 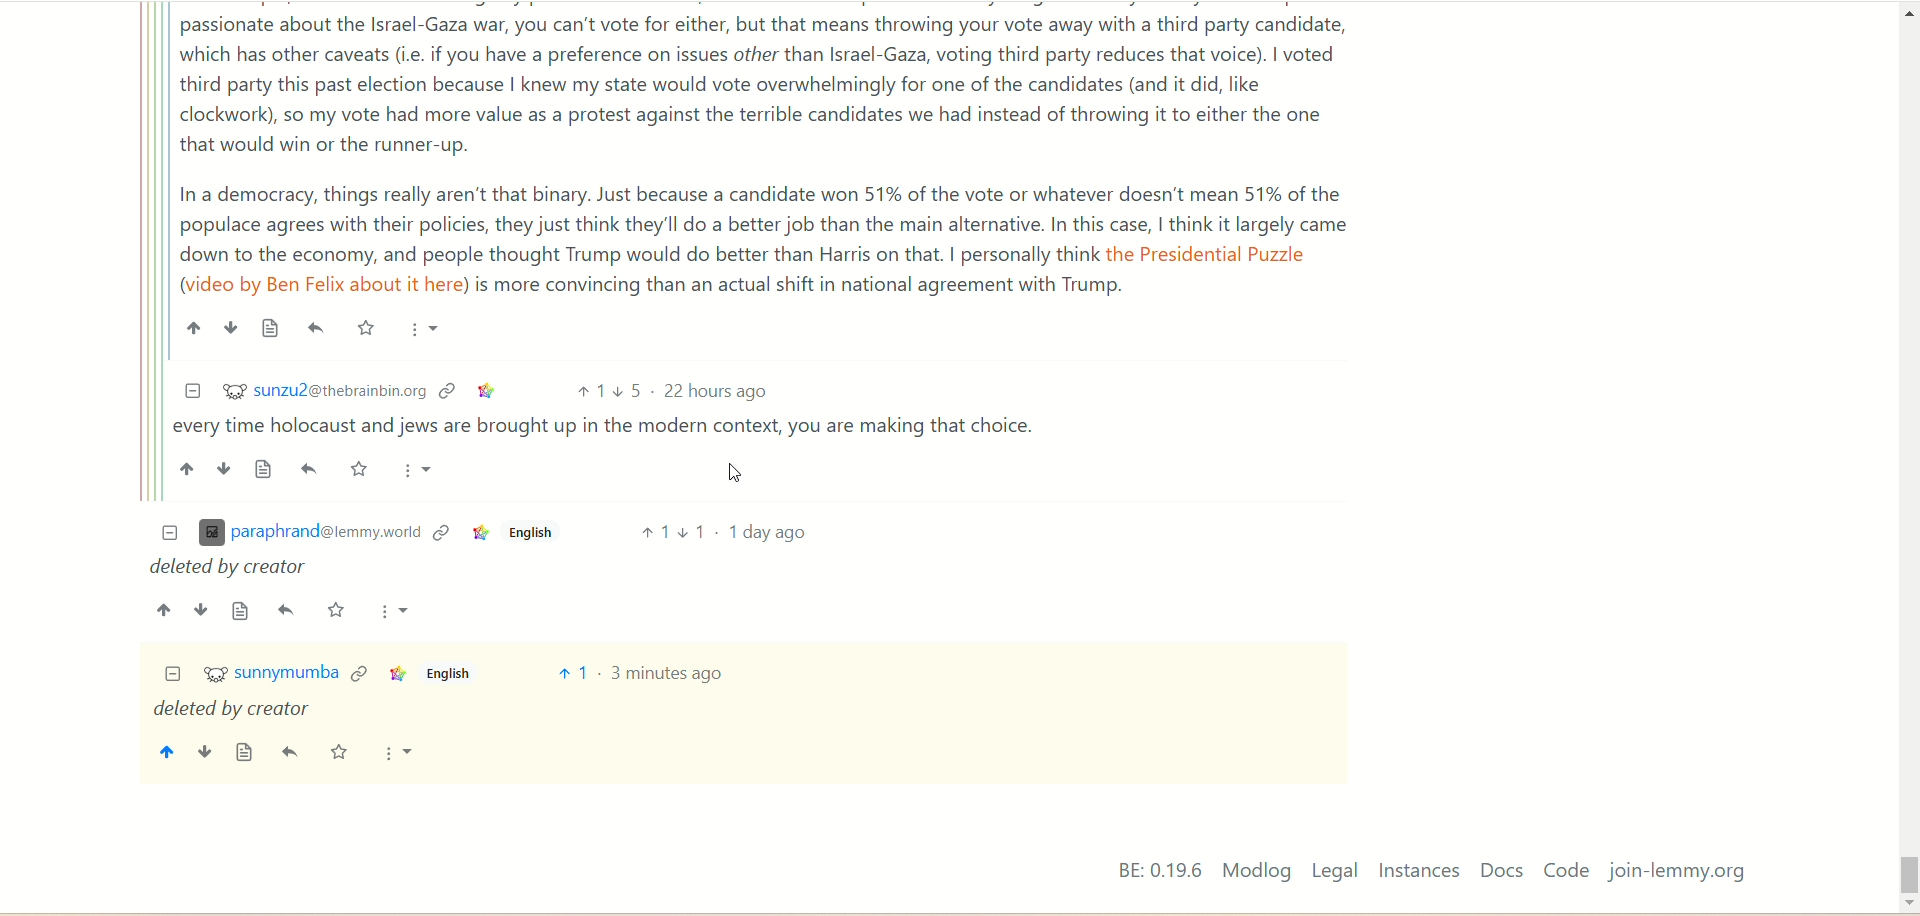 I want to click on 22 hours ago, so click(x=719, y=392).